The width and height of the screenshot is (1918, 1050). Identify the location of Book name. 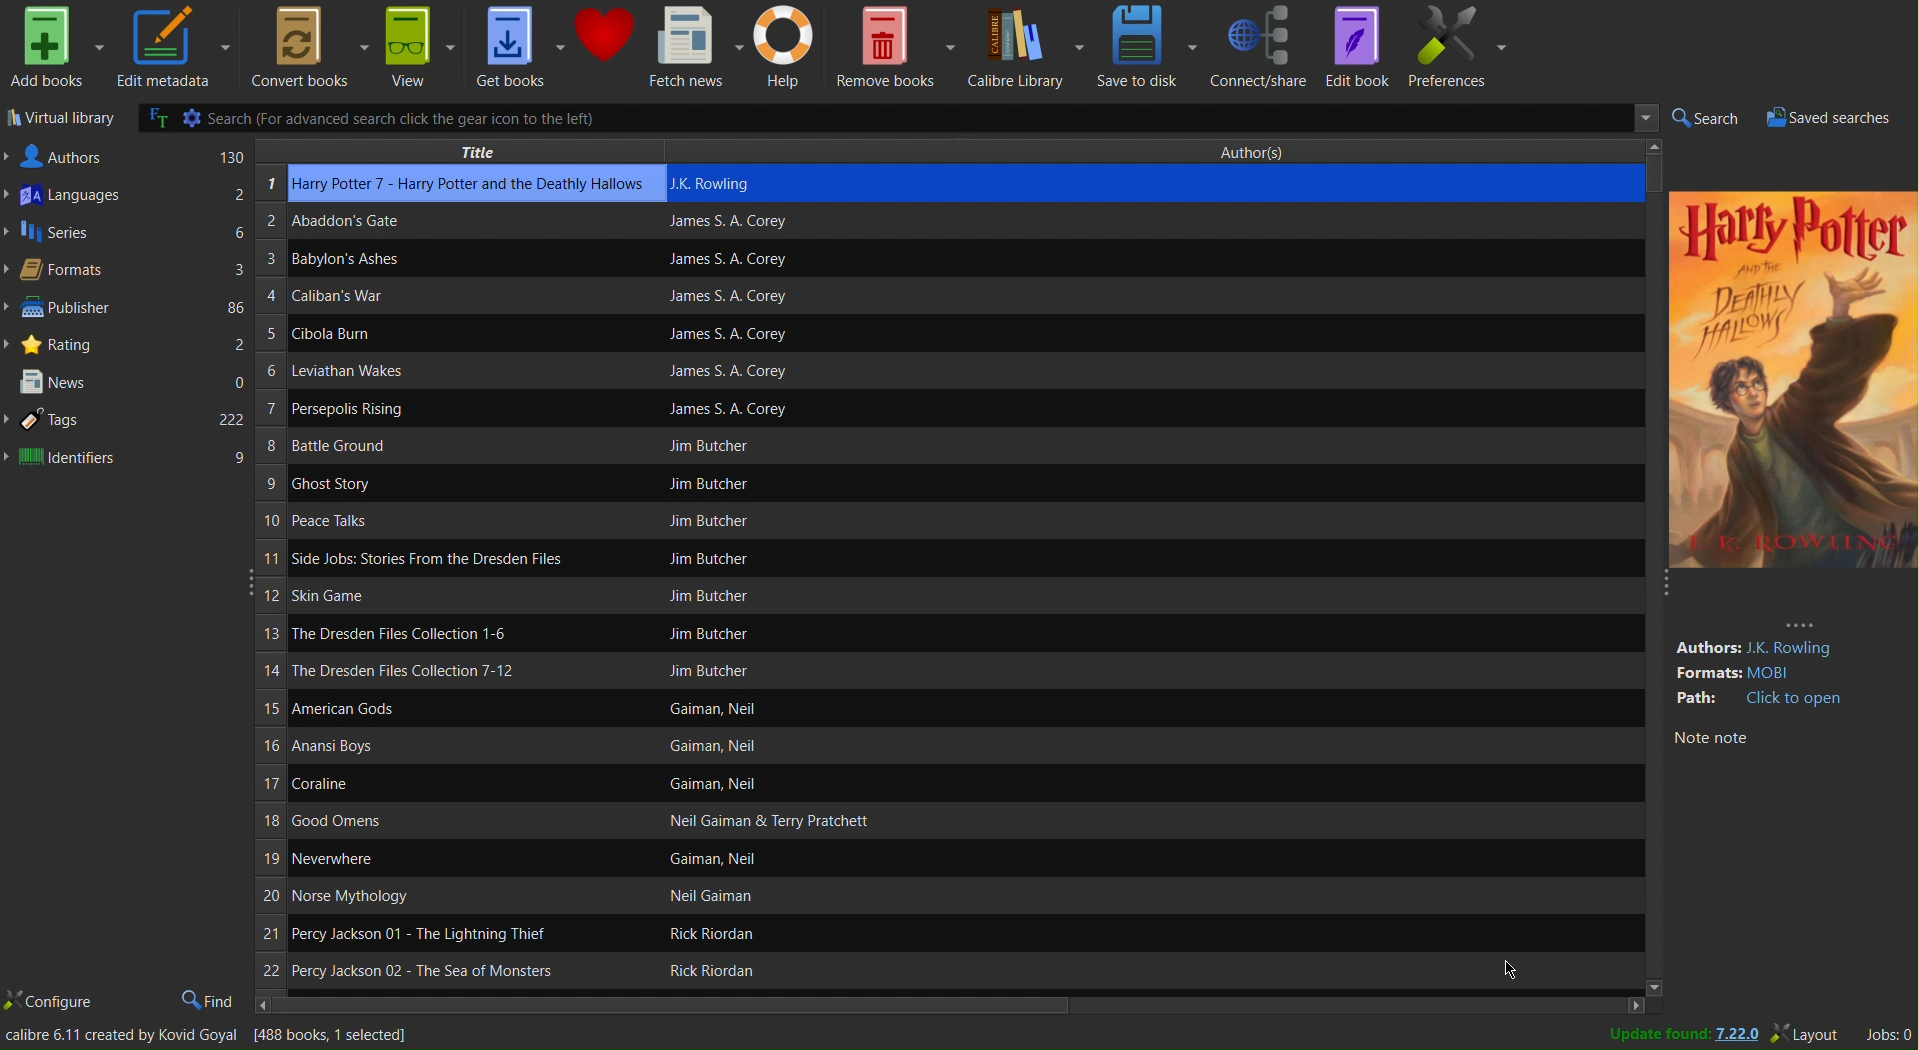
(377, 482).